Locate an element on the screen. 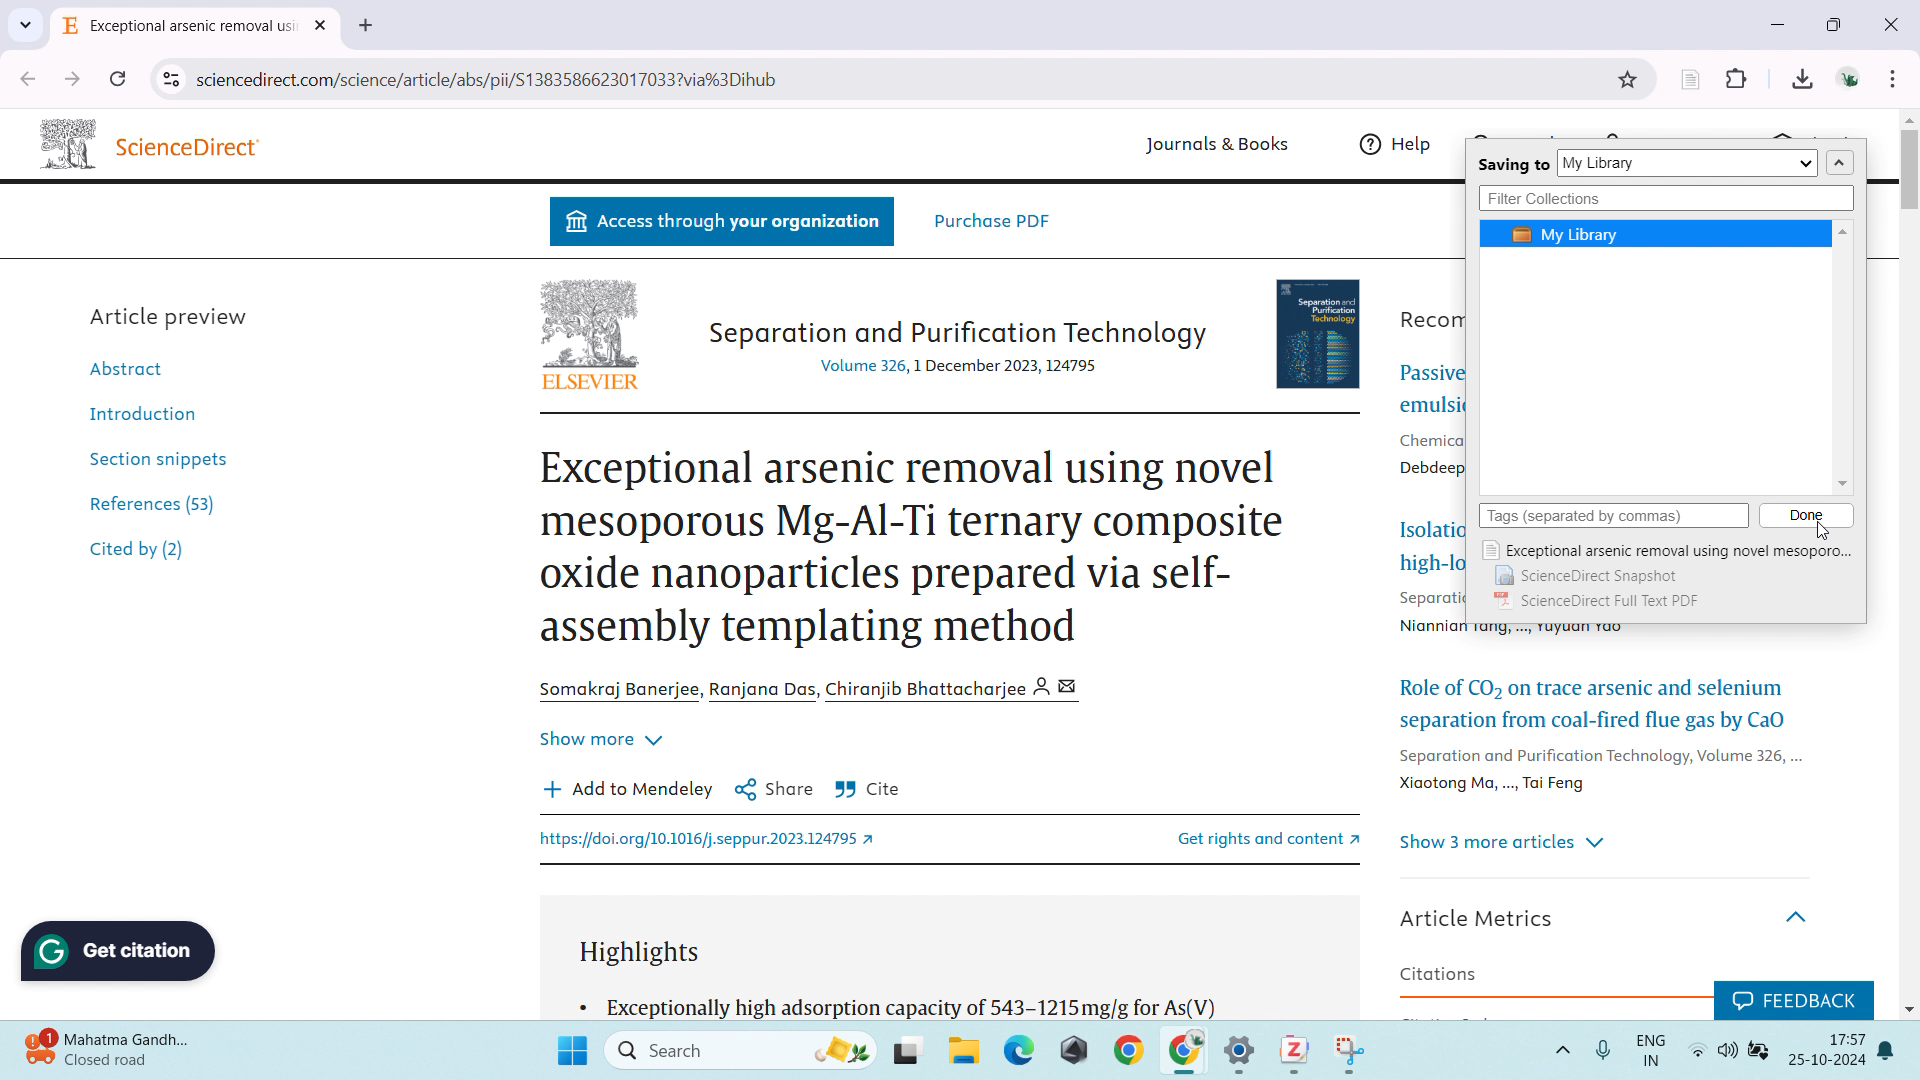 The height and width of the screenshot is (1080, 1920). Section snippets is located at coordinates (158, 457).